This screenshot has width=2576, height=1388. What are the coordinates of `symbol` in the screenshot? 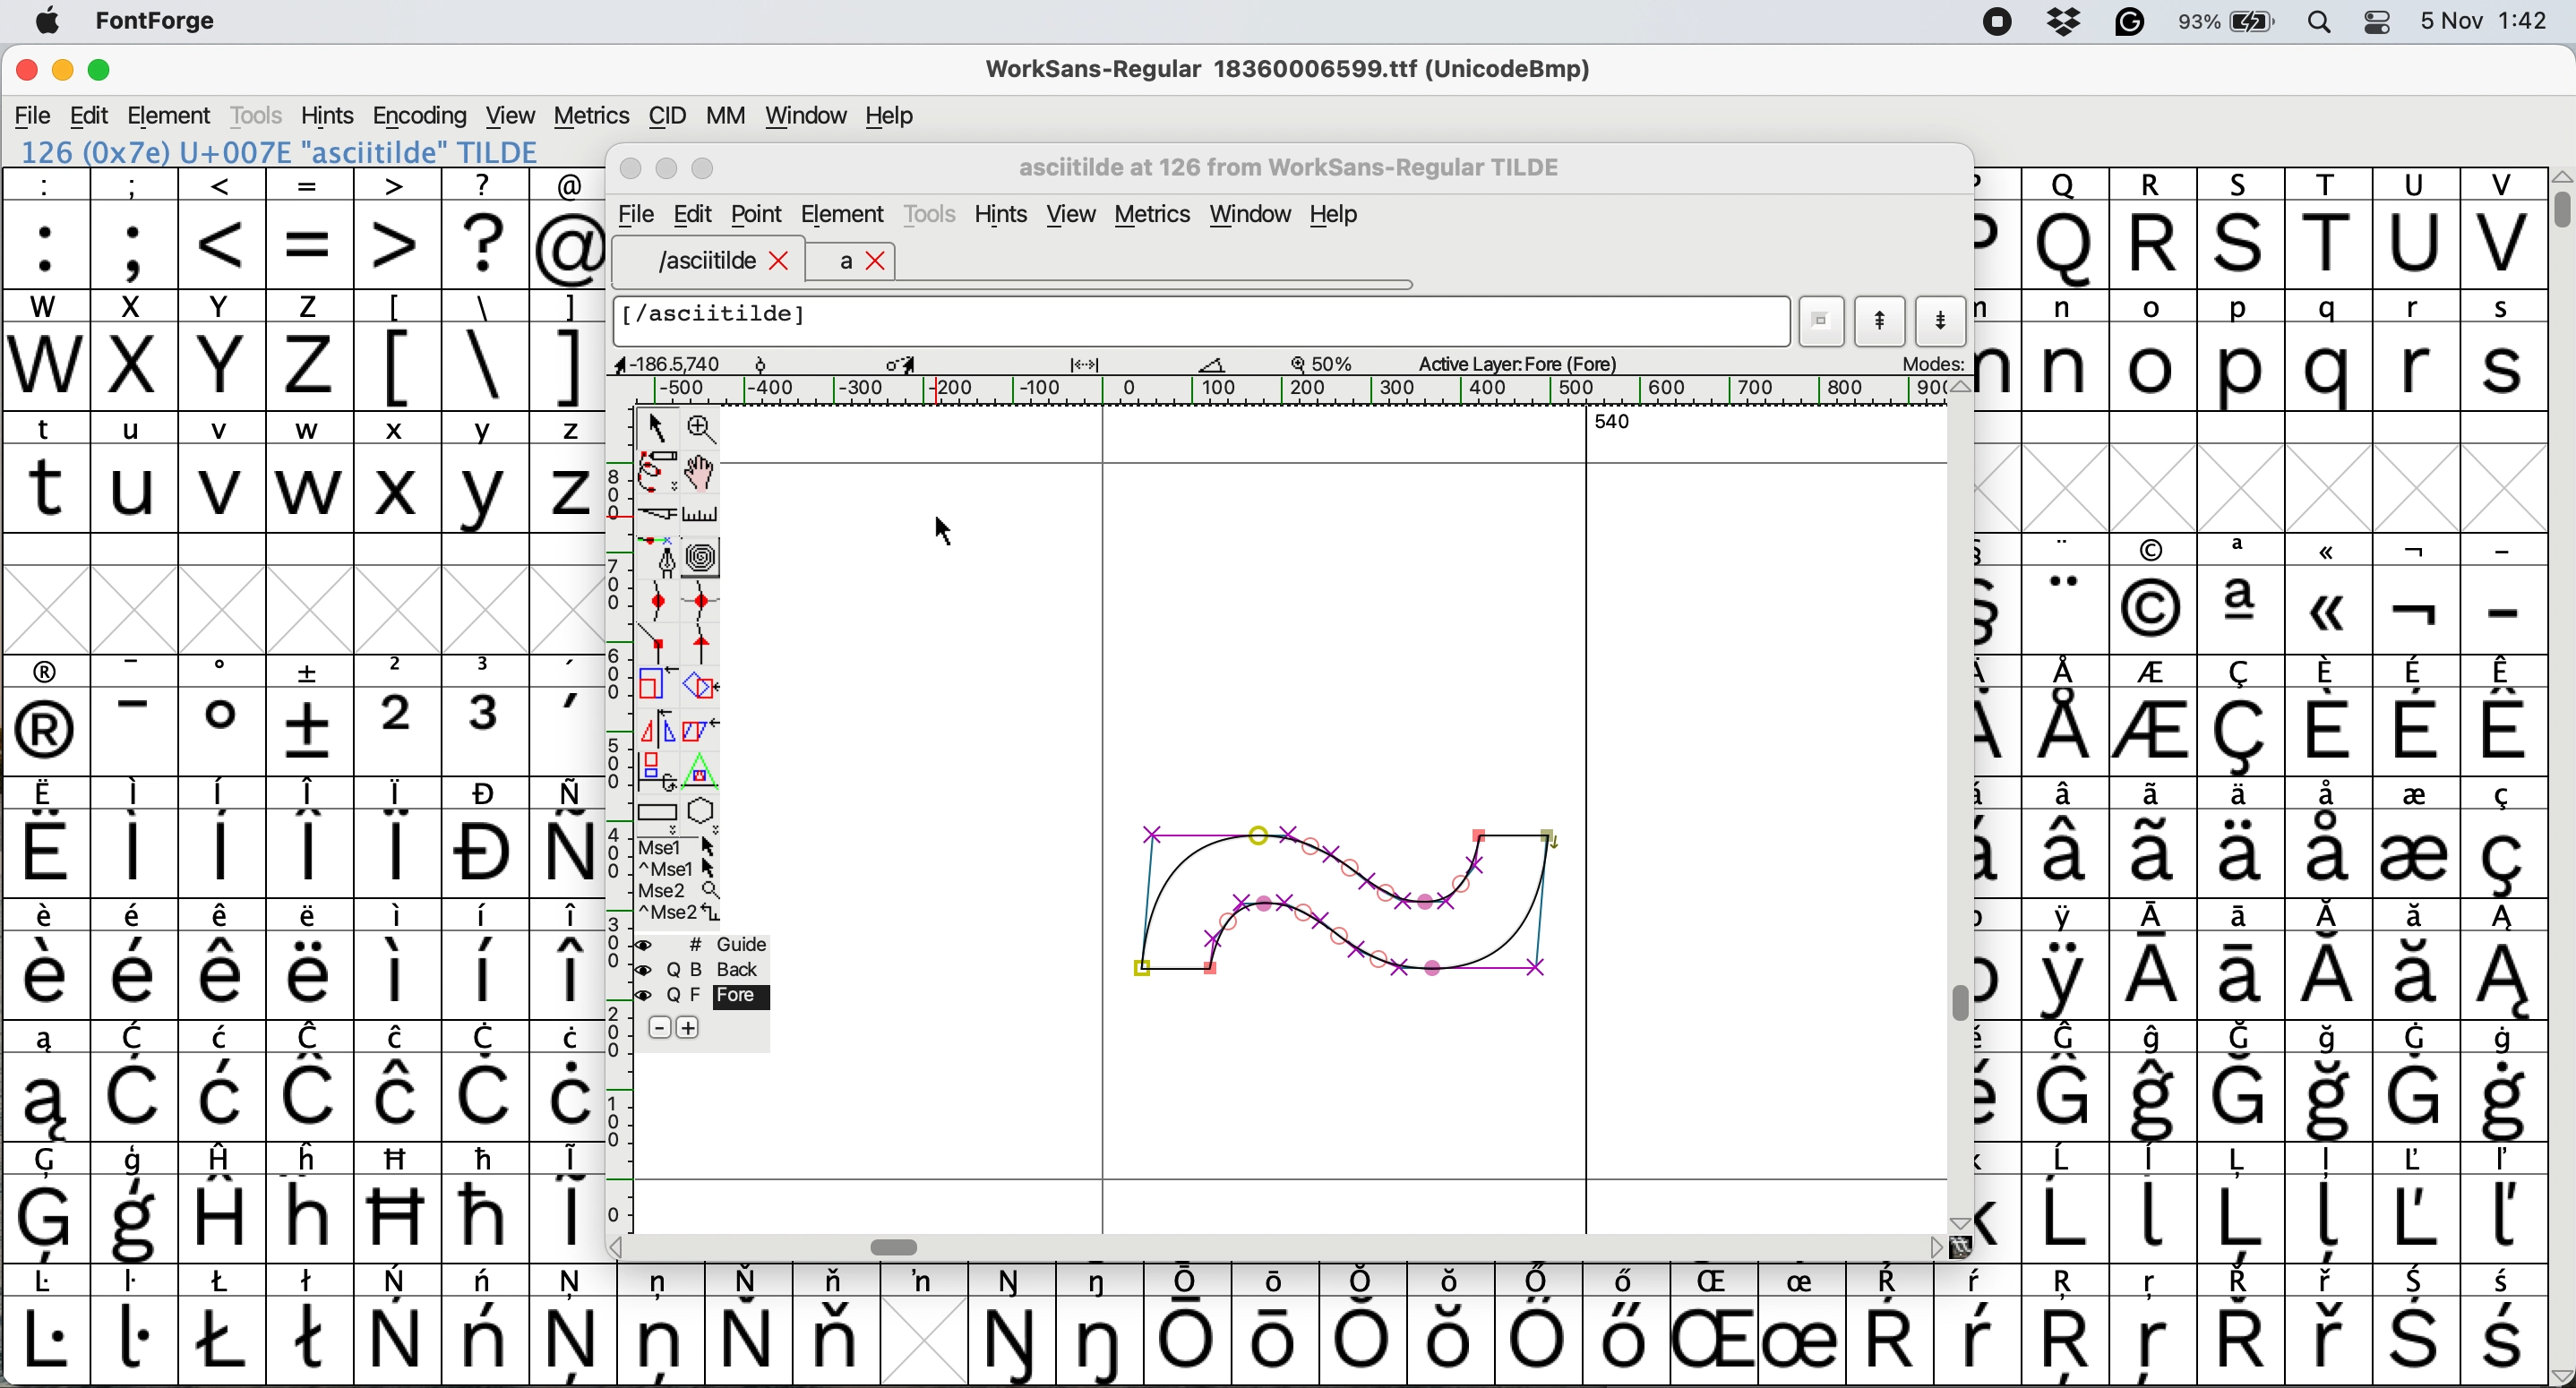 It's located at (48, 839).